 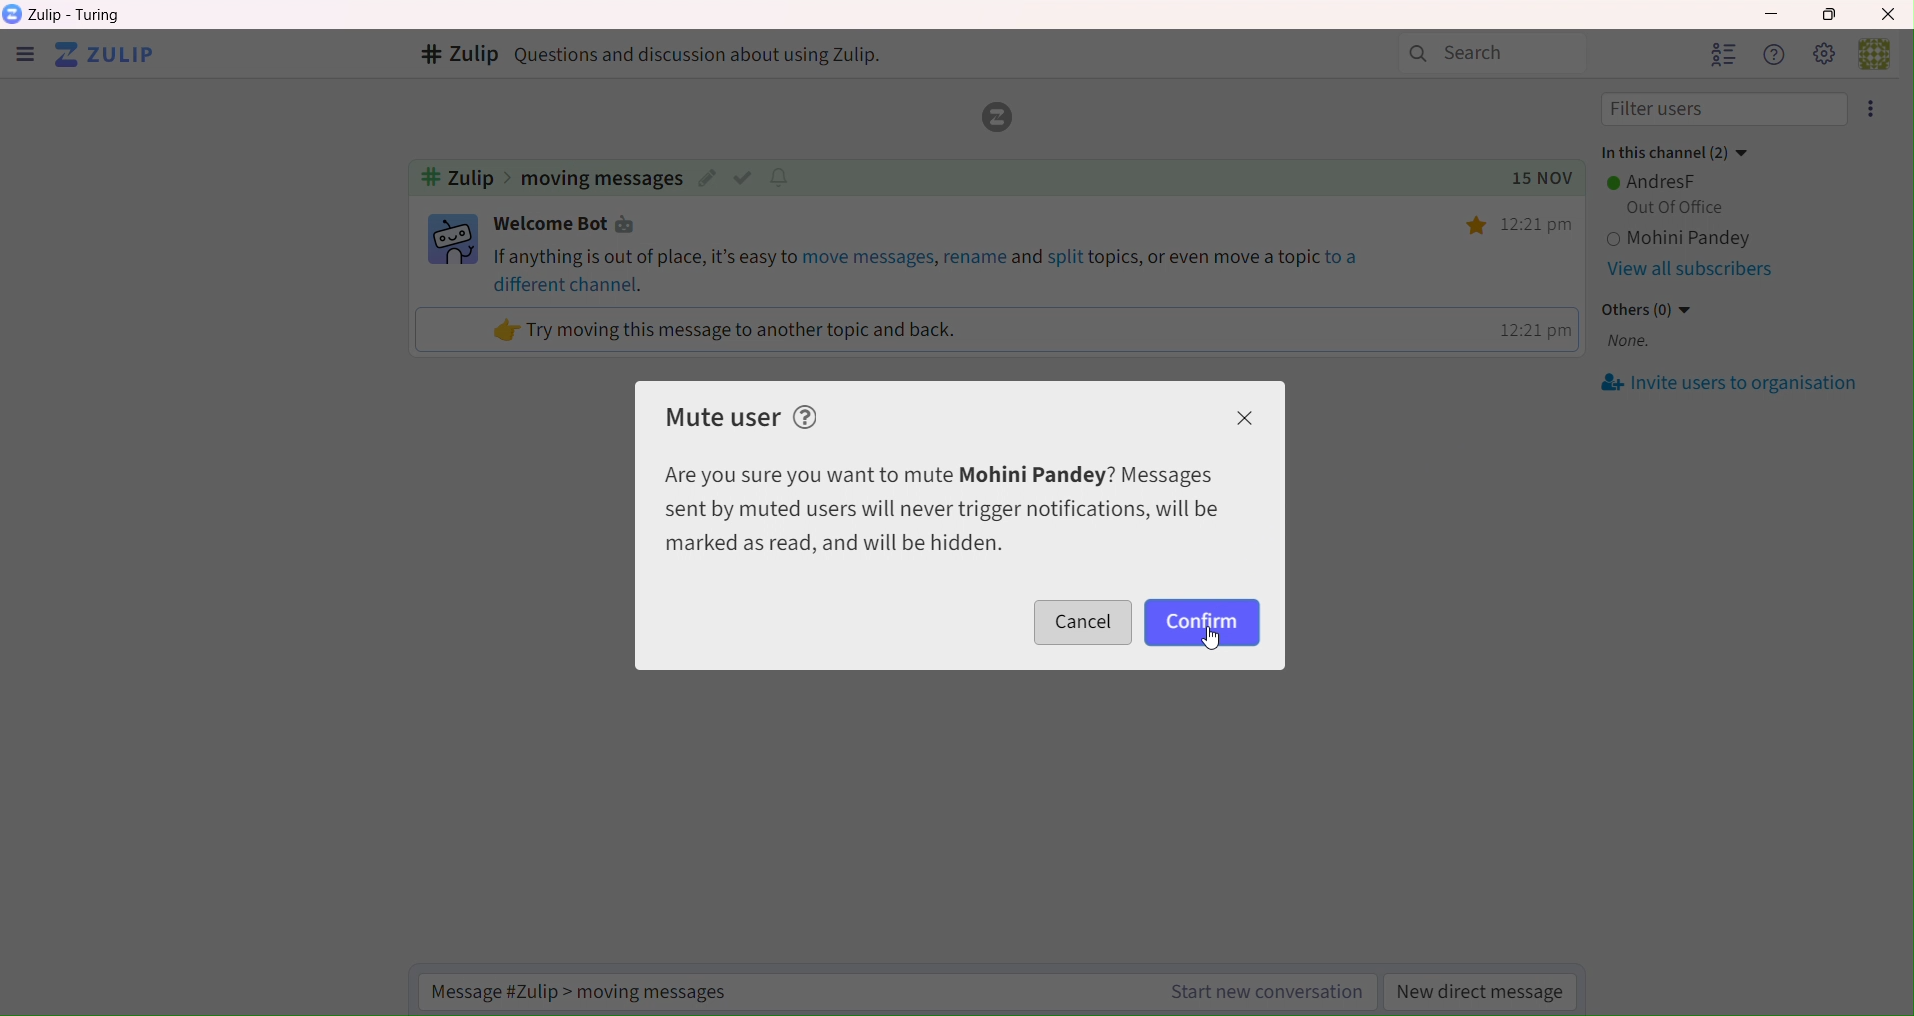 I want to click on confirm, so click(x=1201, y=622).